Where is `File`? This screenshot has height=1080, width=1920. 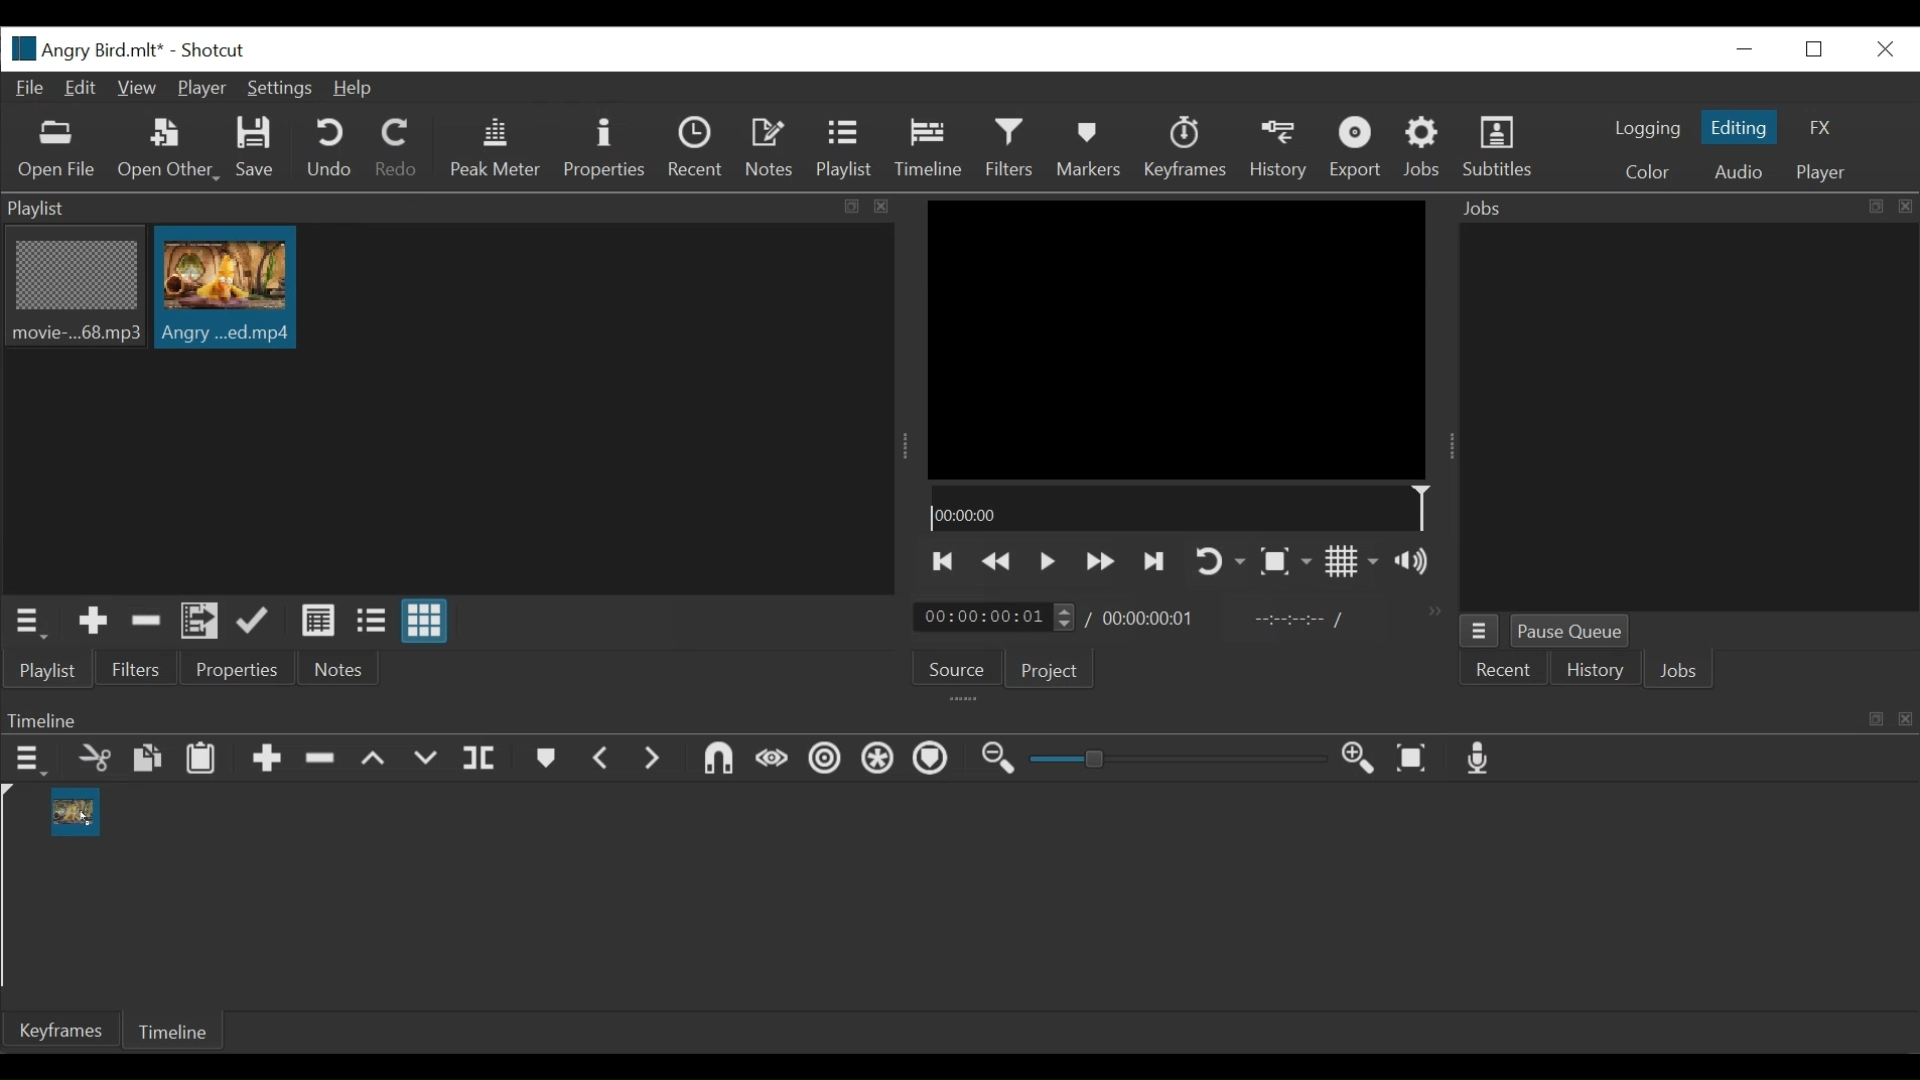 File is located at coordinates (31, 89).